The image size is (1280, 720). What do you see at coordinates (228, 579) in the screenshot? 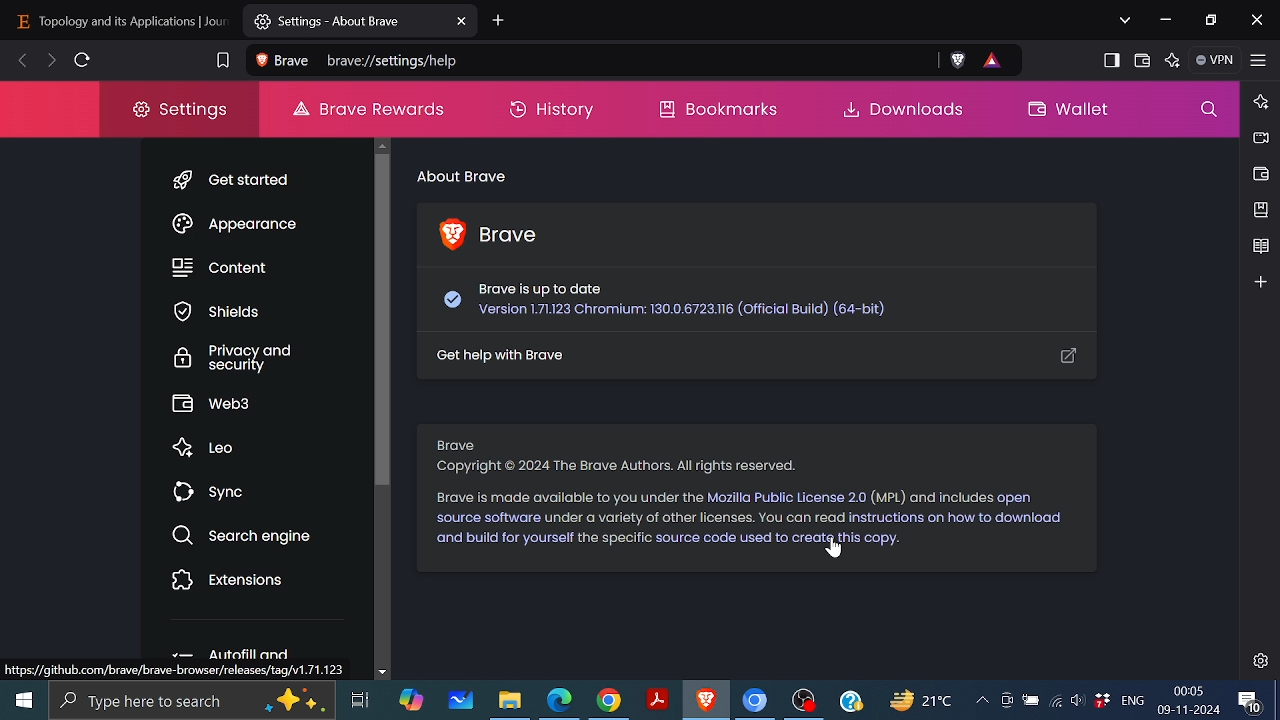
I see `Extensions` at bounding box center [228, 579].